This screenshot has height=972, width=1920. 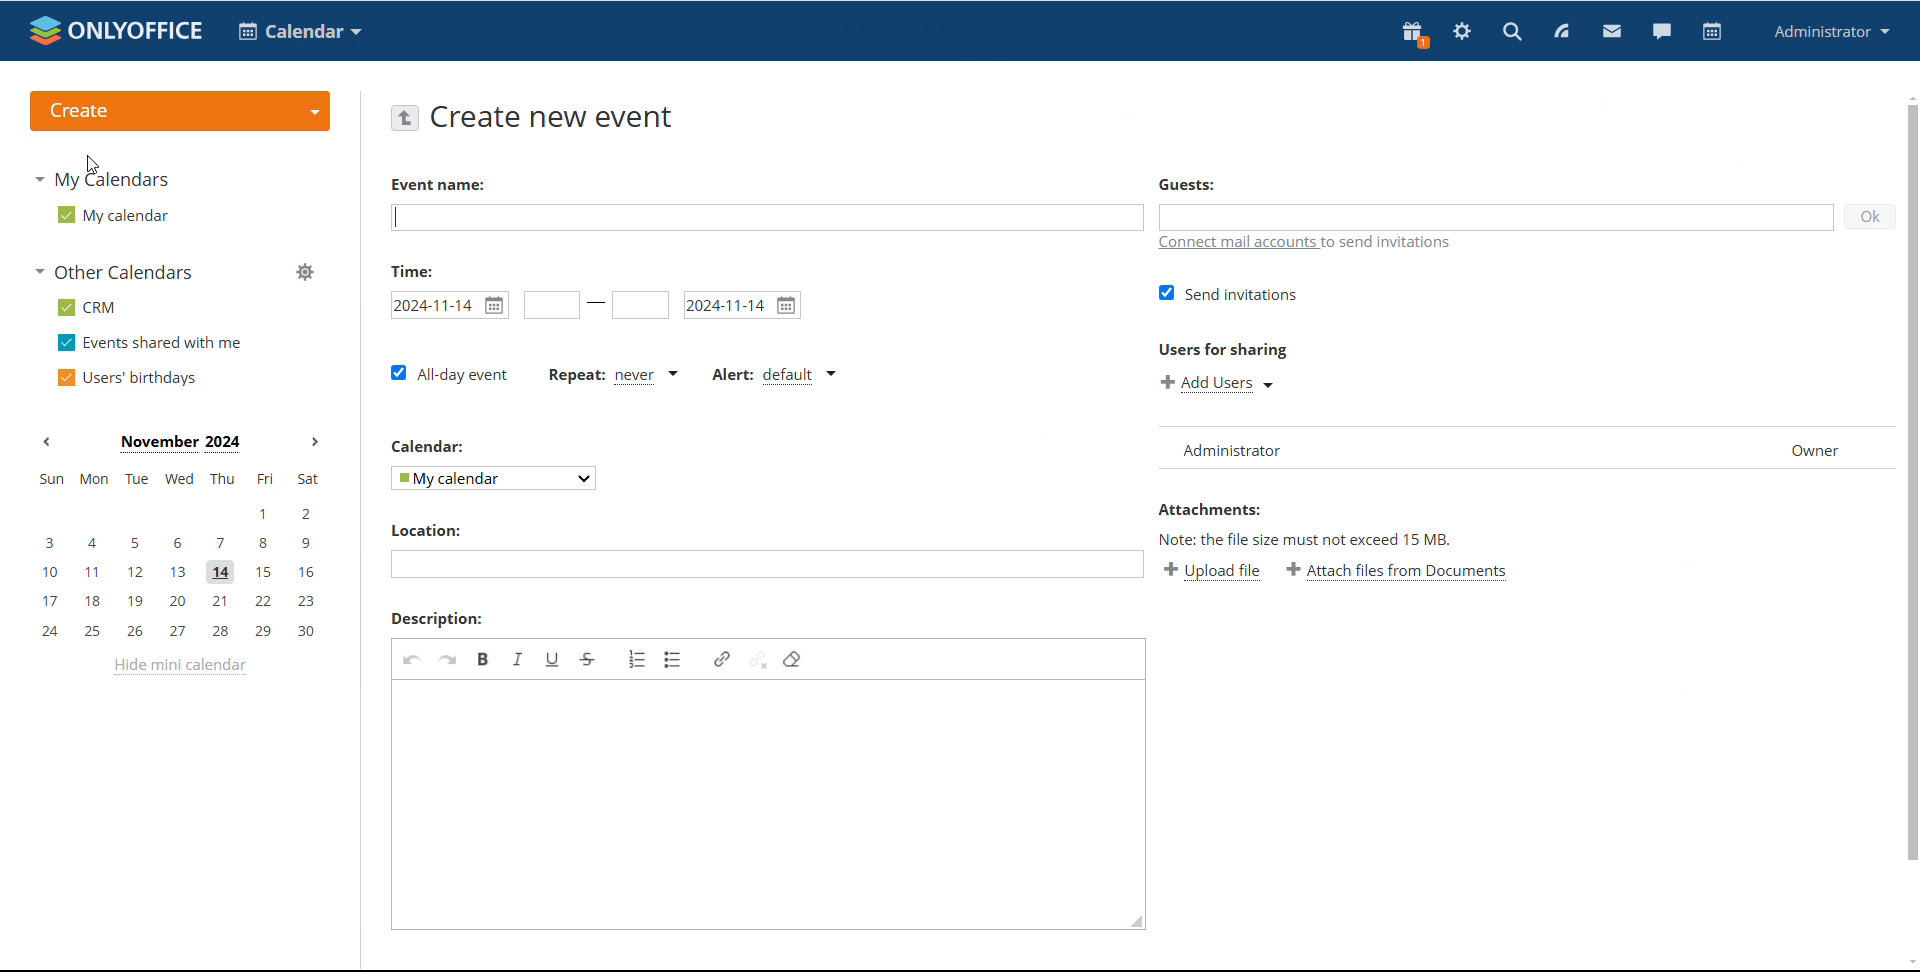 What do you see at coordinates (176, 514) in the screenshot?
I see `1, 2` at bounding box center [176, 514].